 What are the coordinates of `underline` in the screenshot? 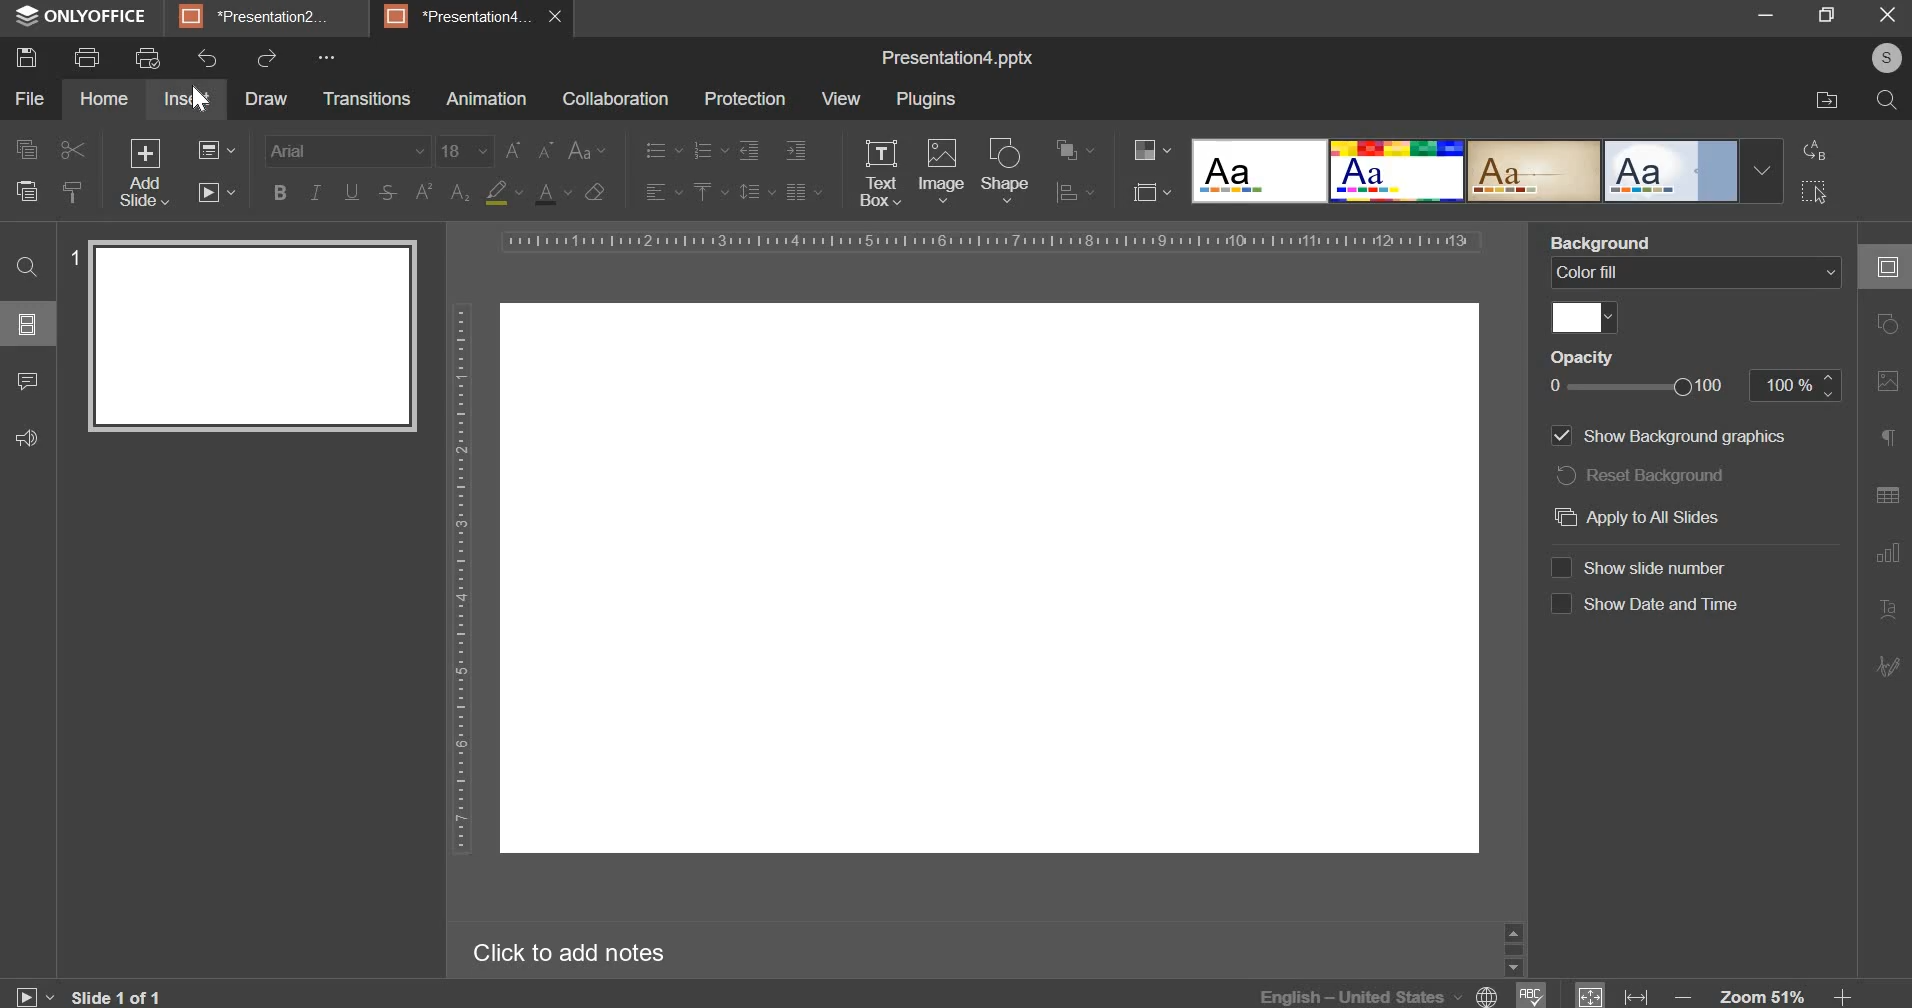 It's located at (349, 193).